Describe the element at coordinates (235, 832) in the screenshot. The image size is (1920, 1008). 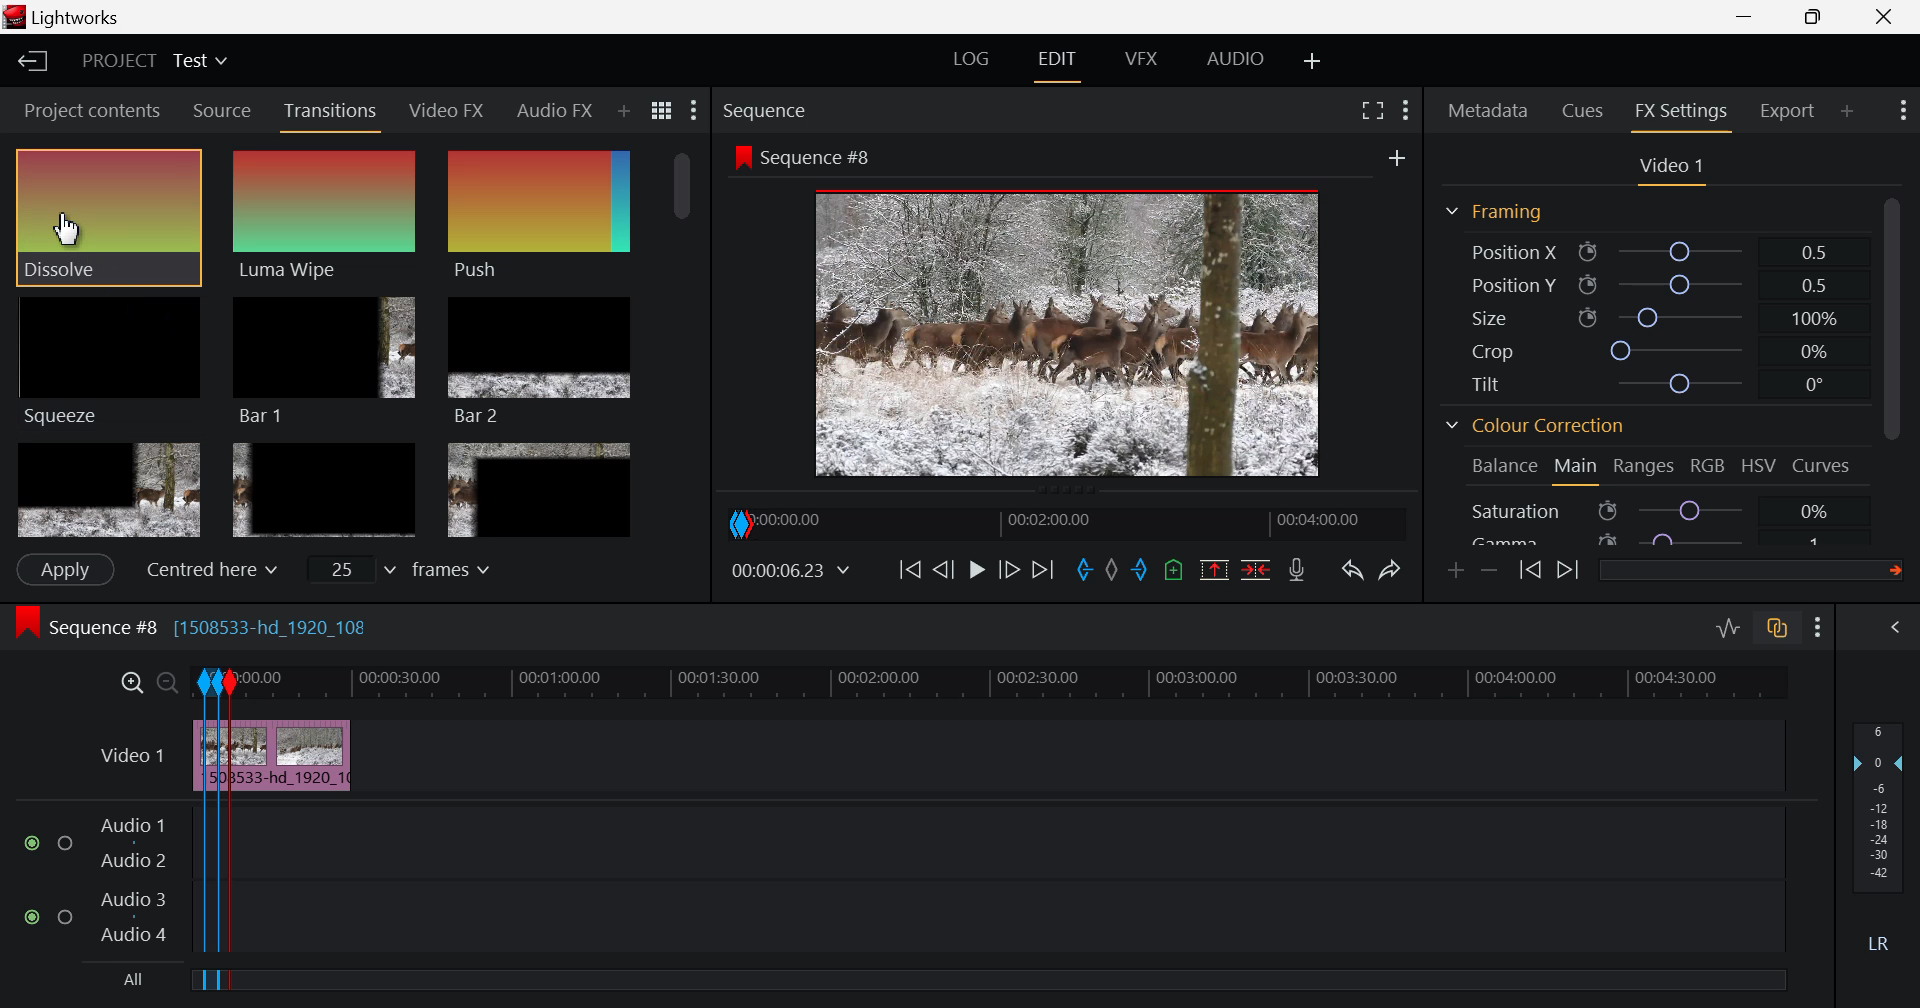
I see `Segment Out Mark` at that location.